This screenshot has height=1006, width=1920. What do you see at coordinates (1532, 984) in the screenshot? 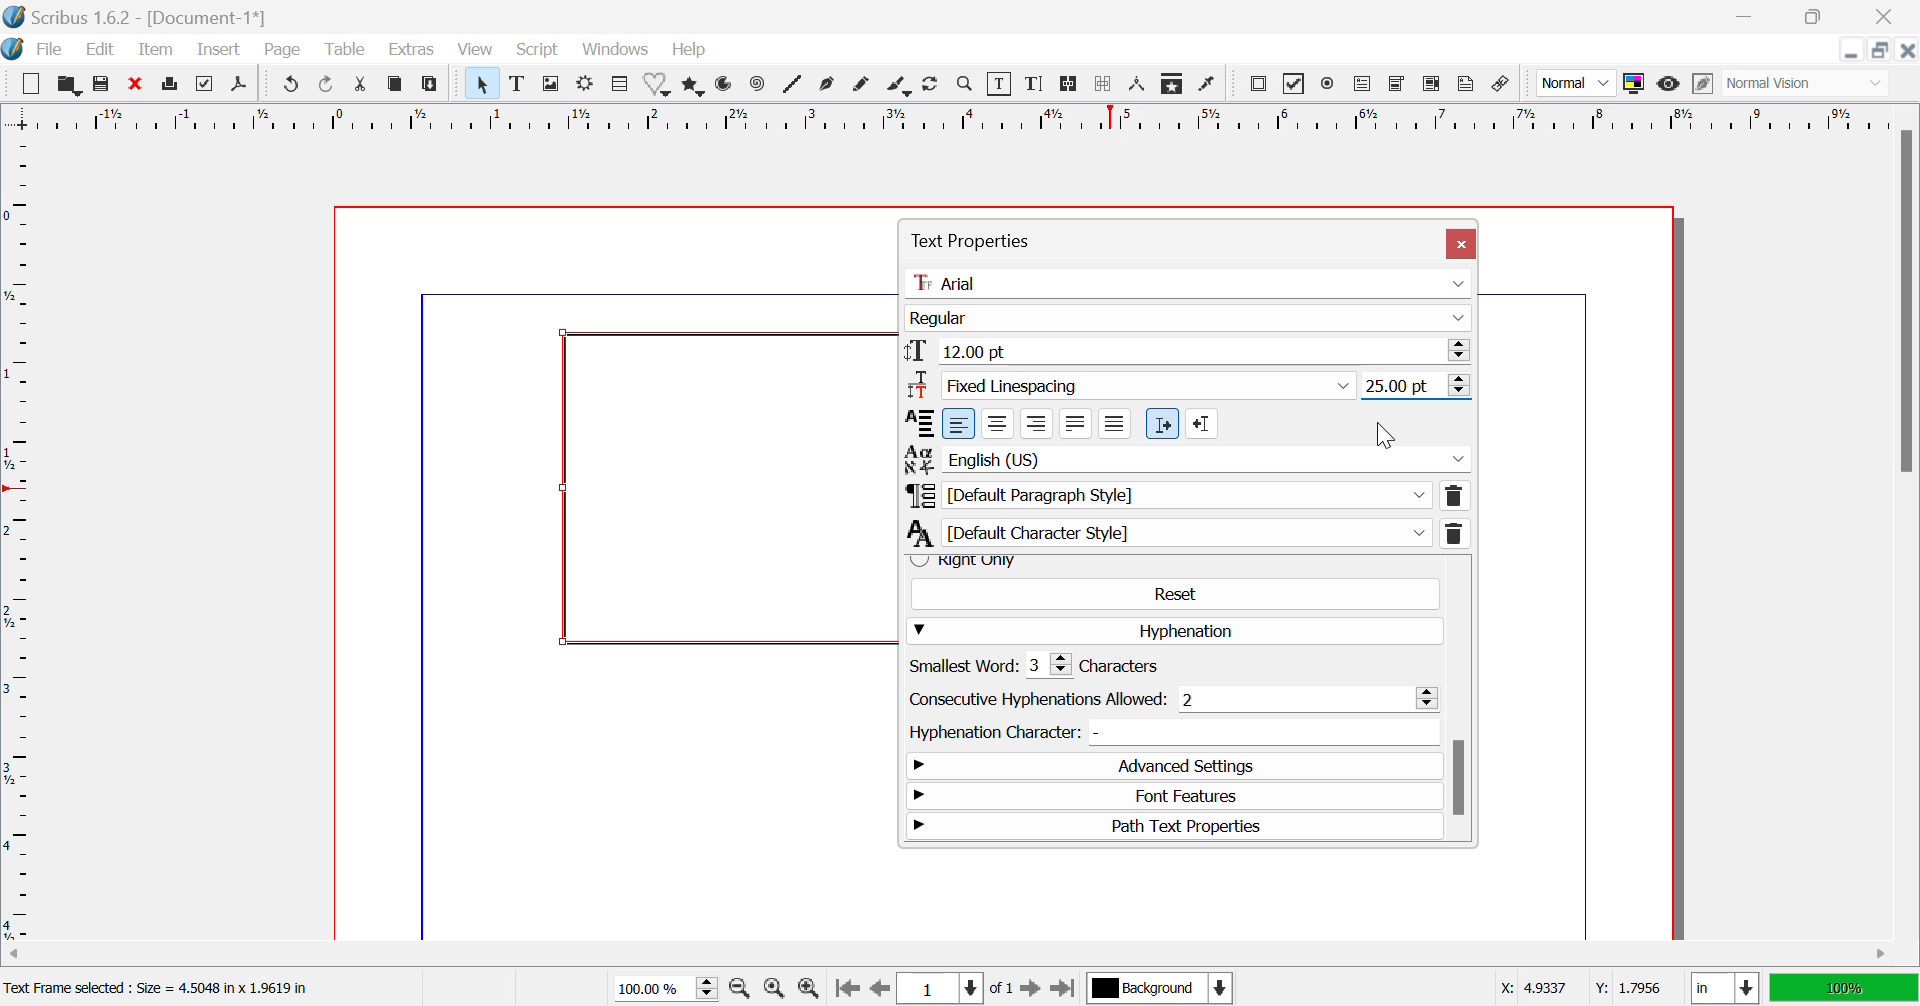
I see `X: 4.9337` at bounding box center [1532, 984].